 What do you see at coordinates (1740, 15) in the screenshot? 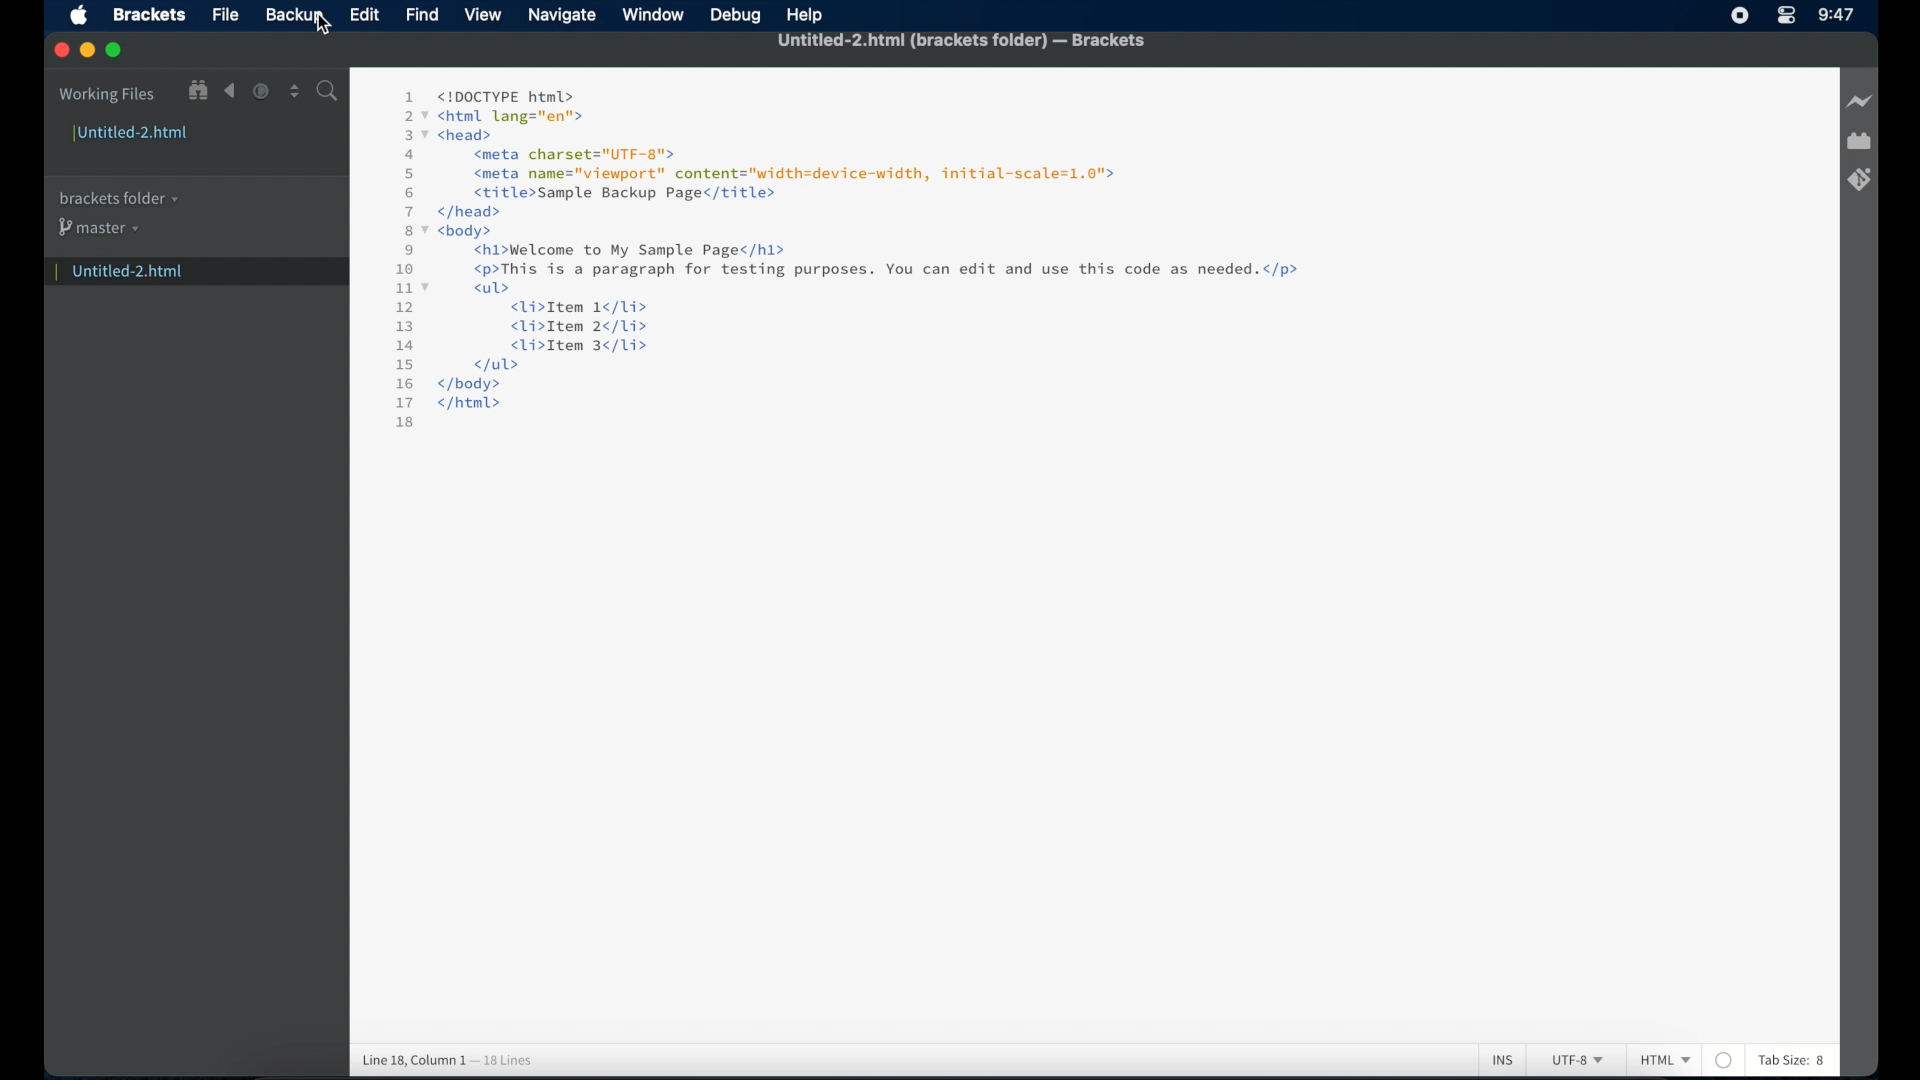
I see `screen recorder icon` at bounding box center [1740, 15].